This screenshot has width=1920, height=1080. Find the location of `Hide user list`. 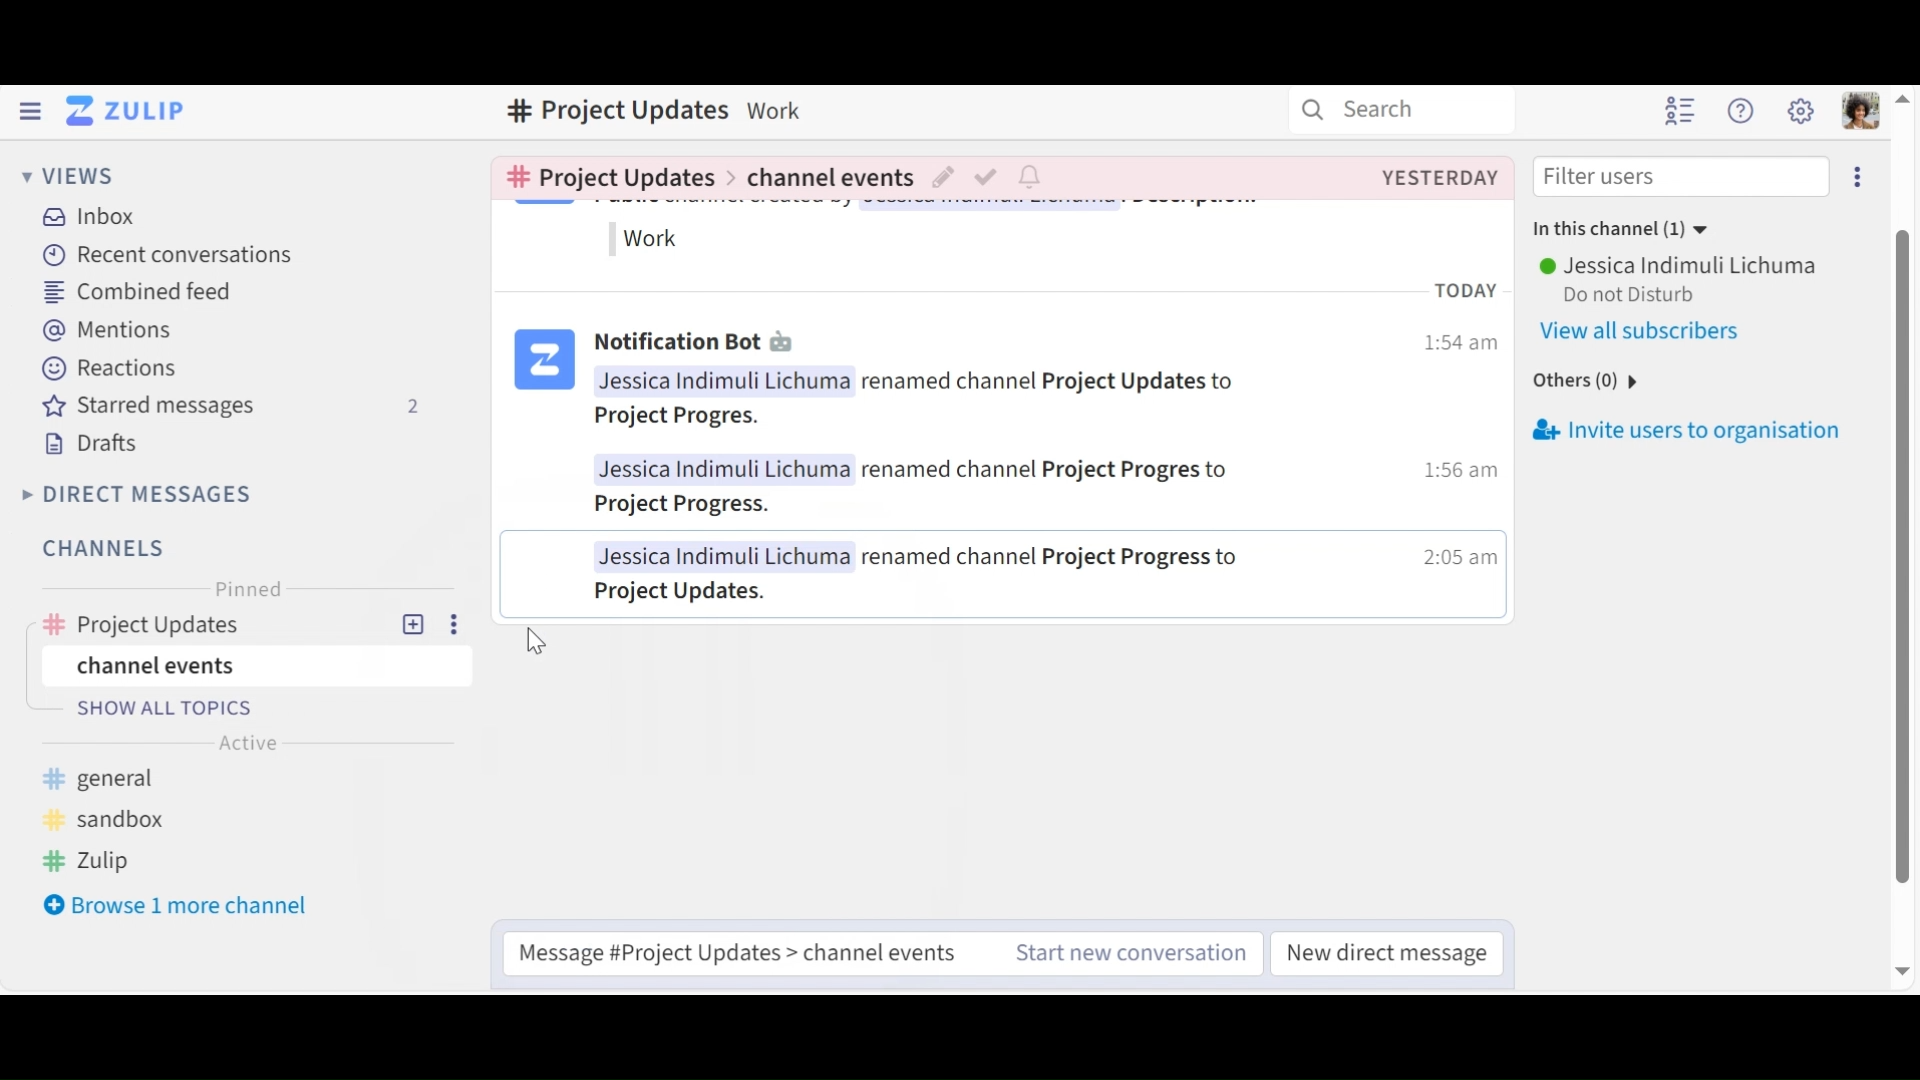

Hide user list is located at coordinates (1682, 109).